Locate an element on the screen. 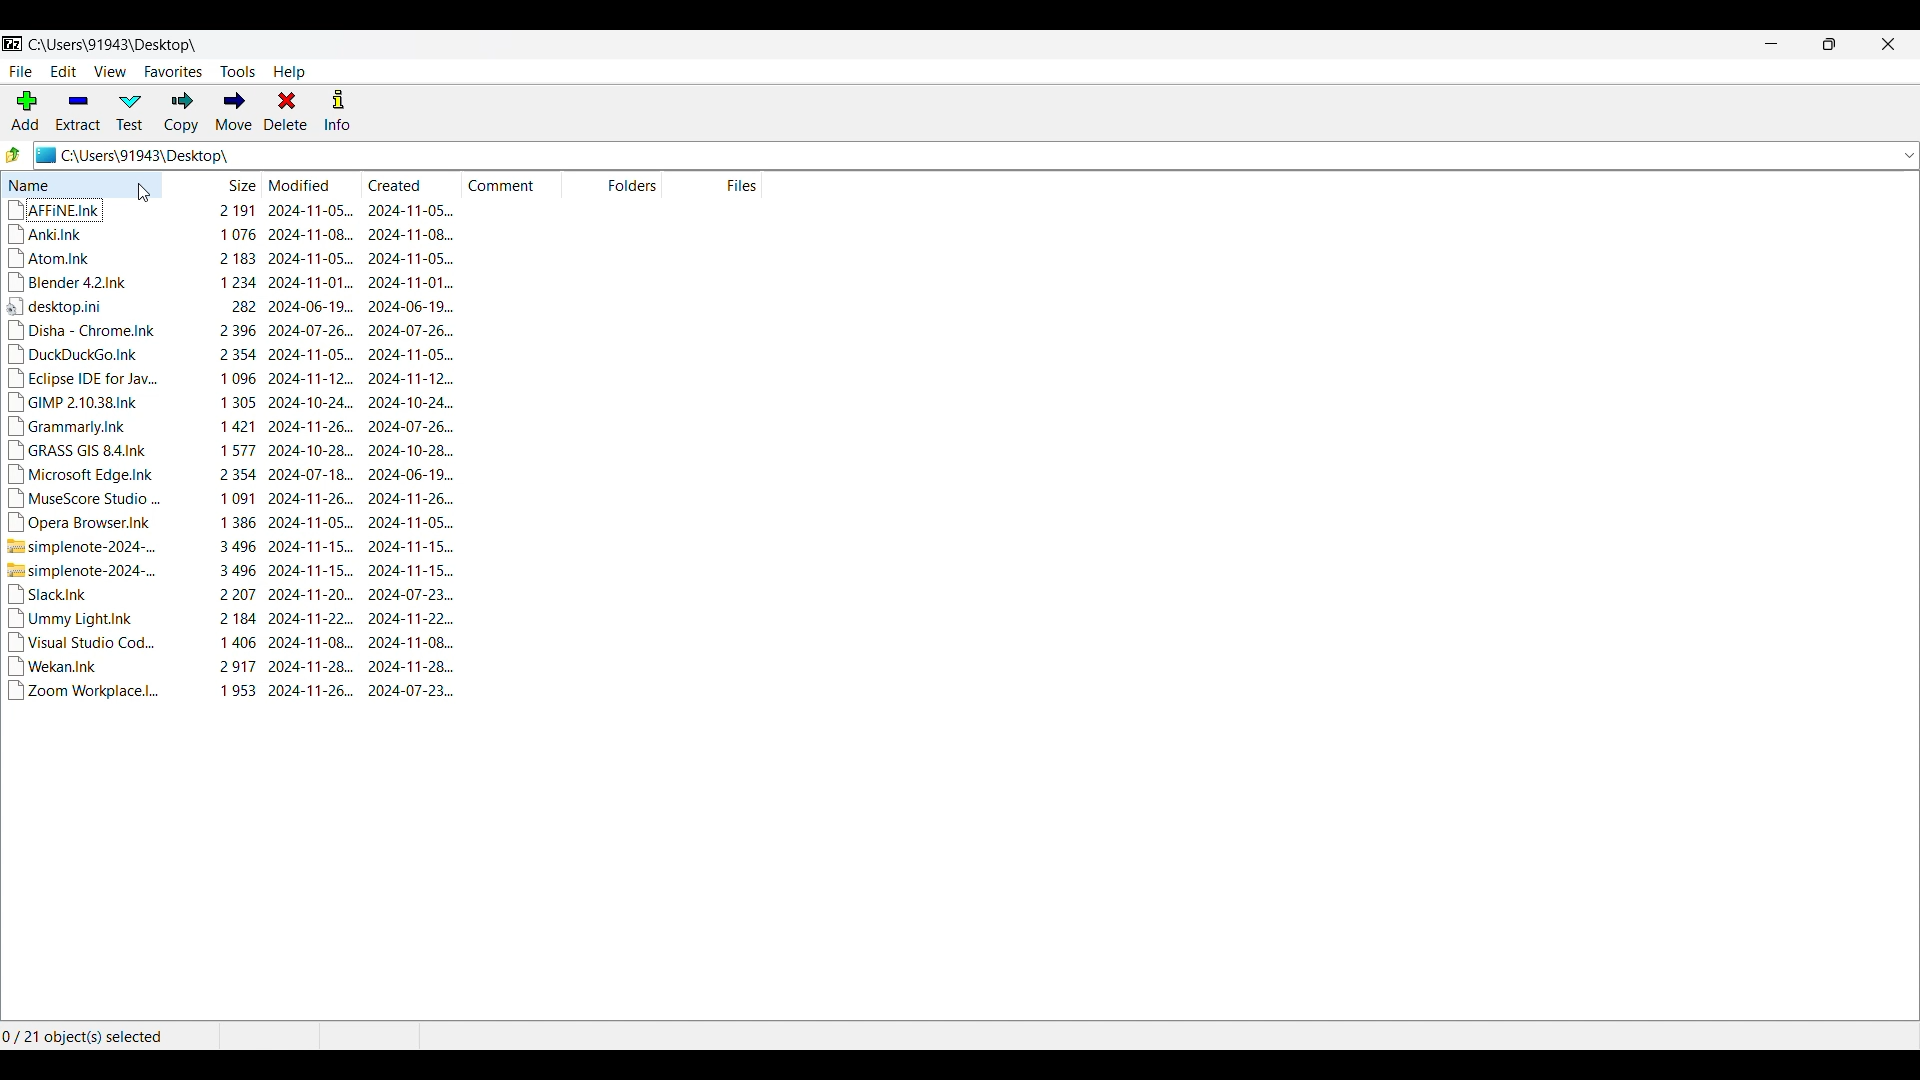  Size  is located at coordinates (241, 184).